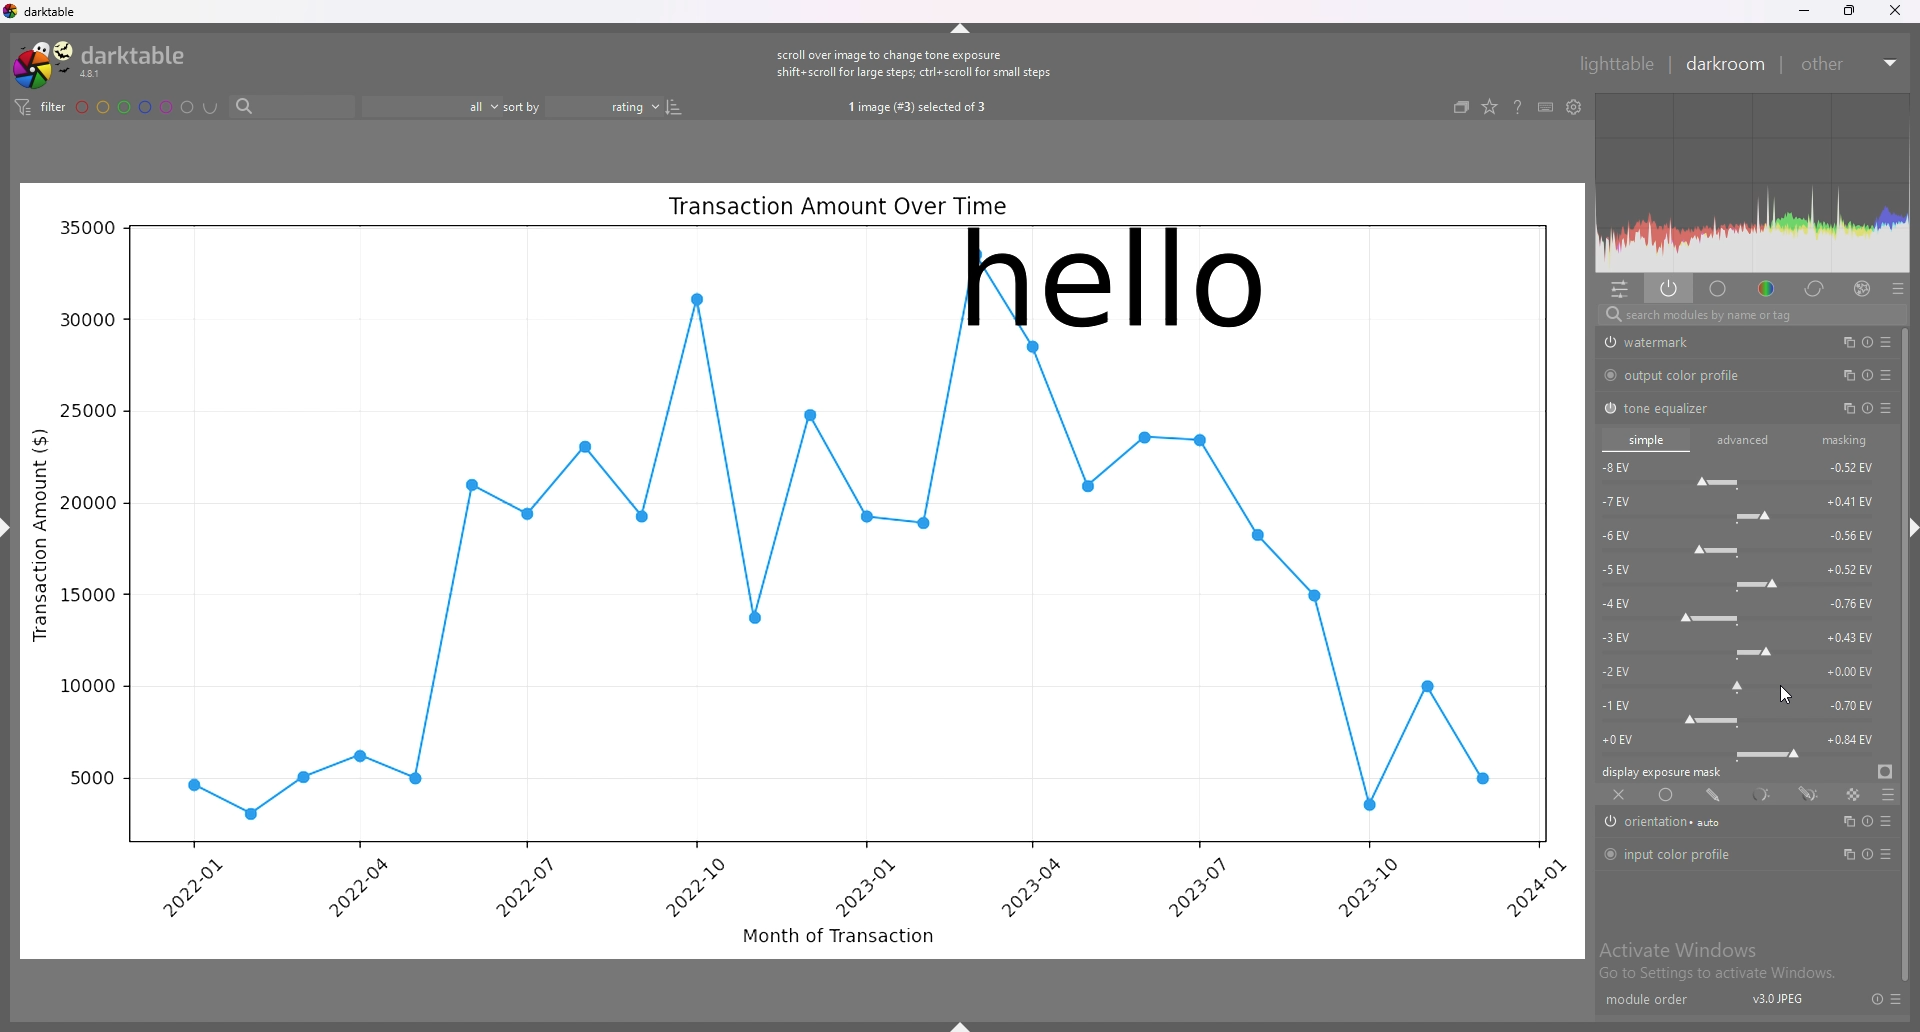 Image resolution: width=1920 pixels, height=1032 pixels. I want to click on close, so click(1893, 10).